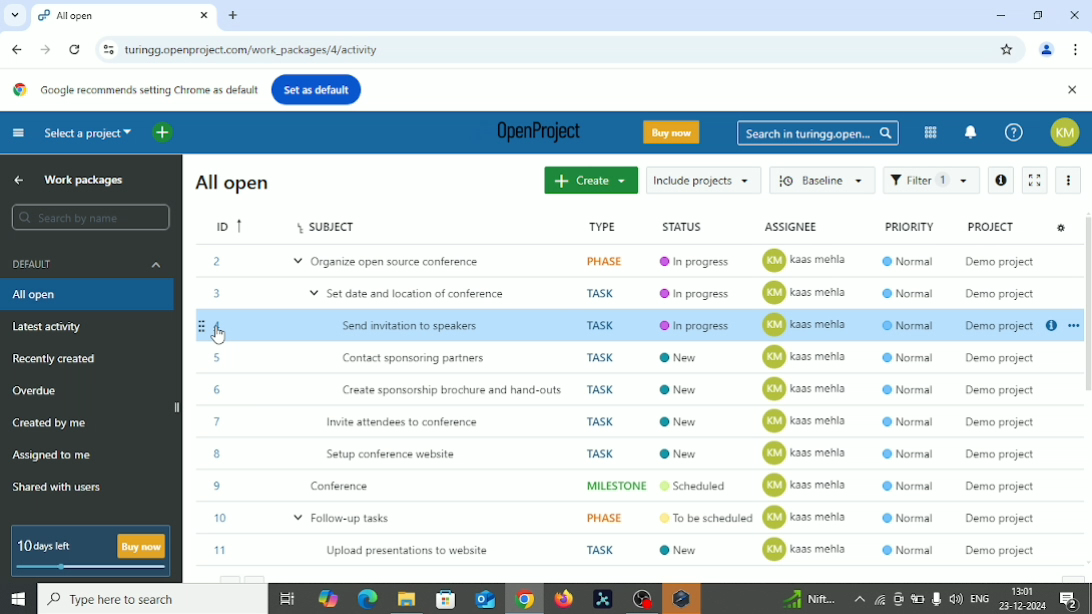 This screenshot has height=614, width=1092. Describe the element at coordinates (1024, 606) in the screenshot. I see `Date` at that location.